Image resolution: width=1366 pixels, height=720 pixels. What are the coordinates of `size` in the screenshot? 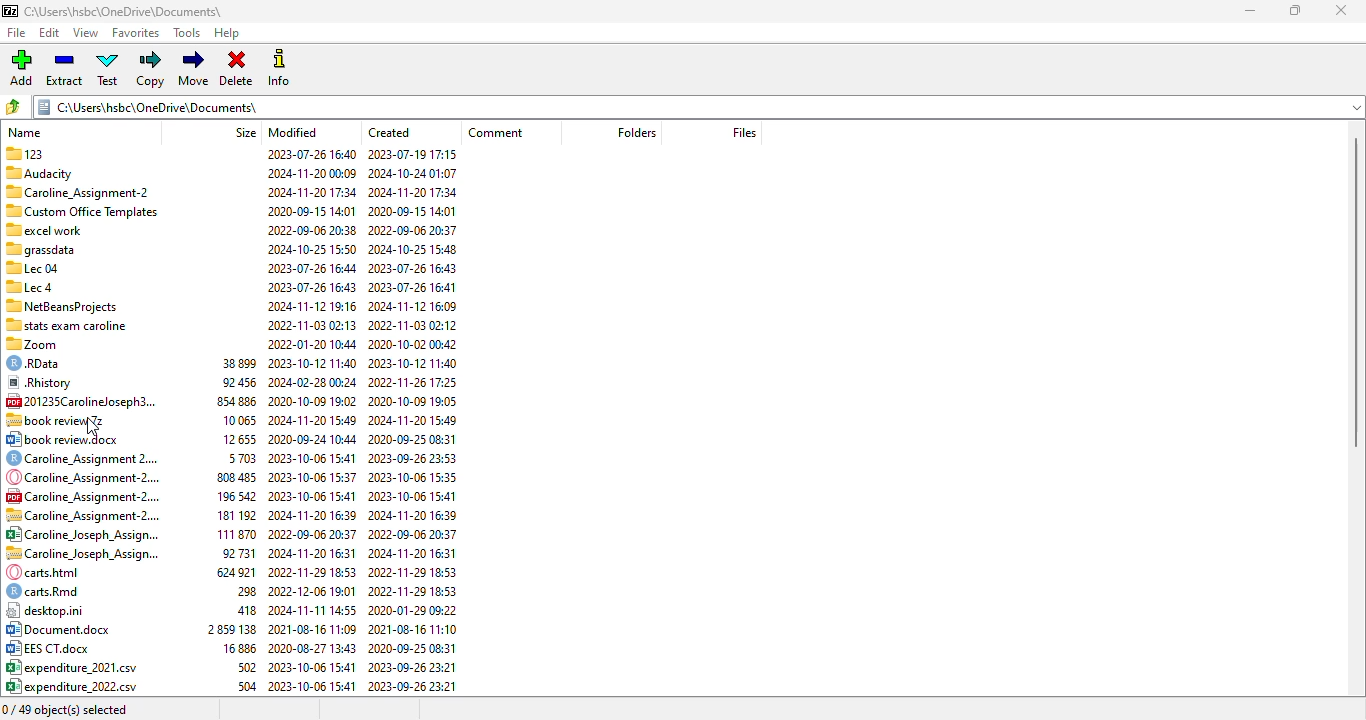 It's located at (245, 131).